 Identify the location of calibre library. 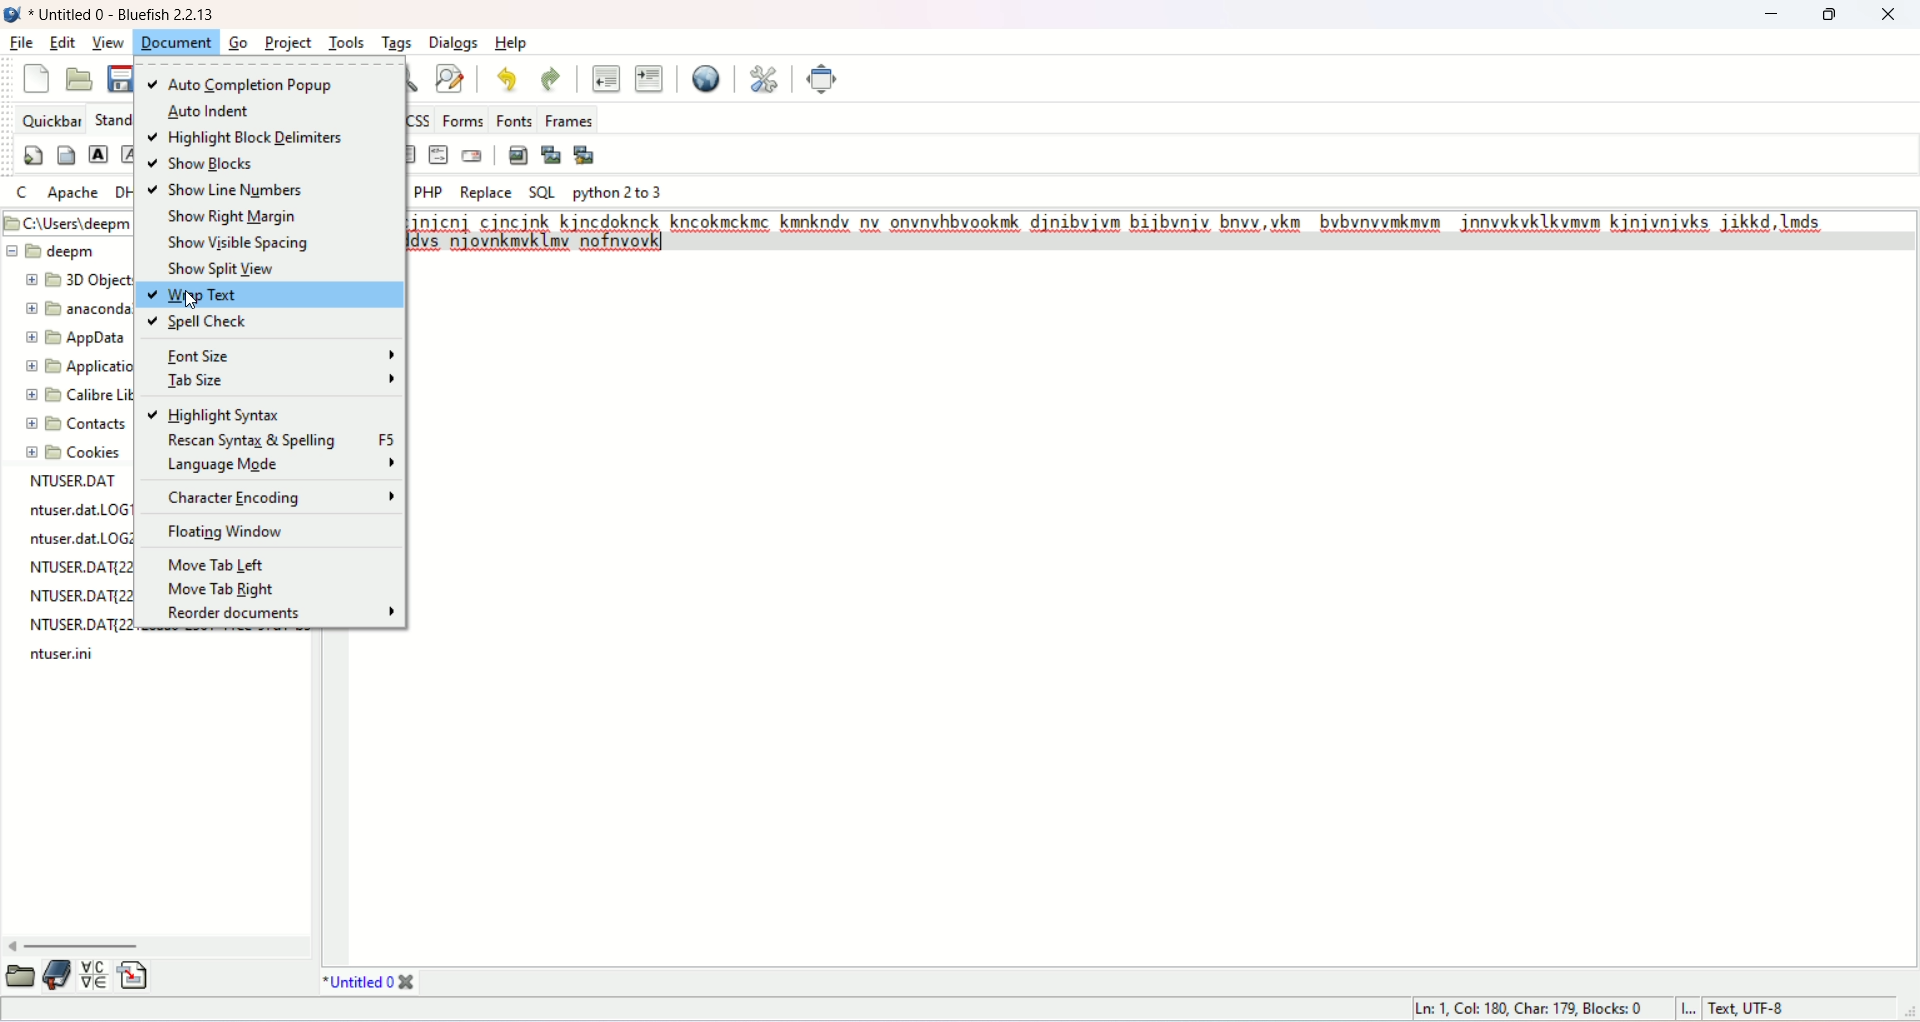
(73, 397).